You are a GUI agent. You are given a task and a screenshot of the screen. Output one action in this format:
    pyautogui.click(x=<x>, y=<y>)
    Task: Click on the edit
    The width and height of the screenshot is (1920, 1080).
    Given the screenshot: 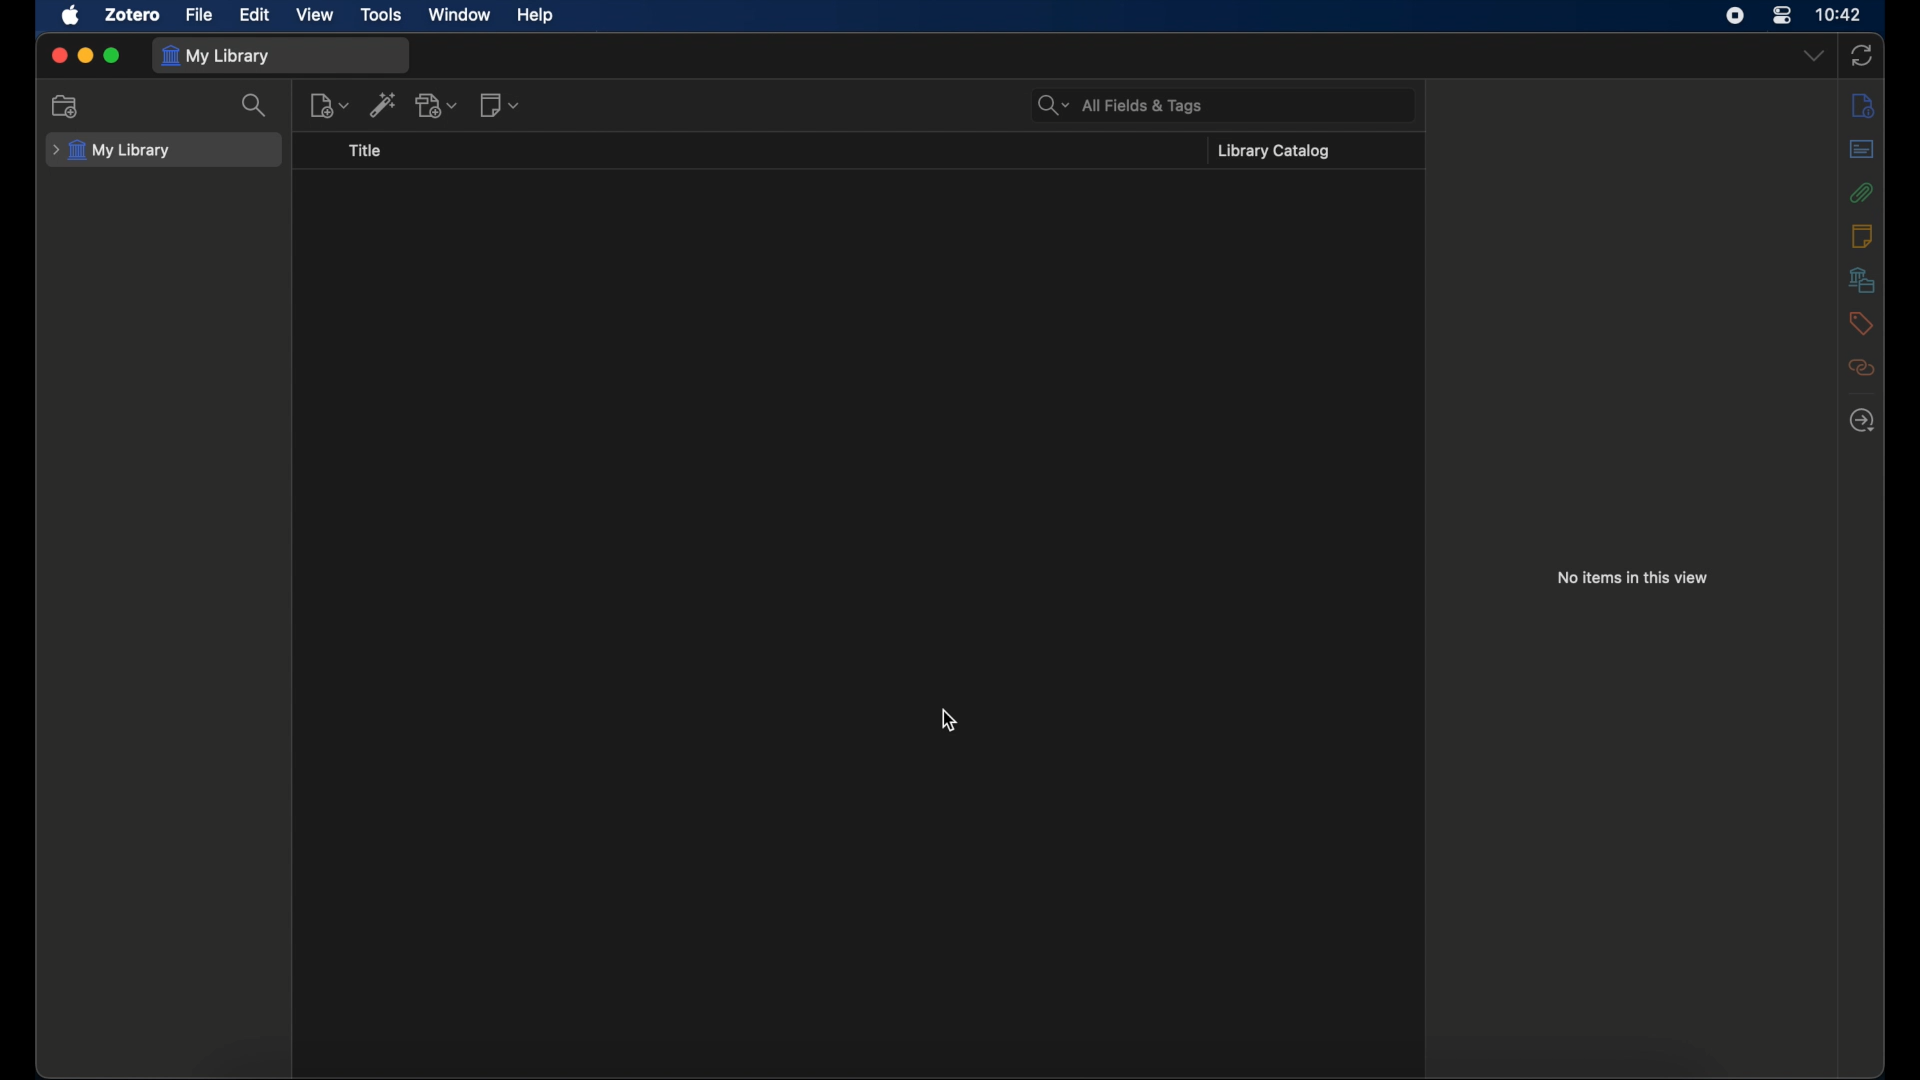 What is the action you would take?
    pyautogui.click(x=257, y=15)
    